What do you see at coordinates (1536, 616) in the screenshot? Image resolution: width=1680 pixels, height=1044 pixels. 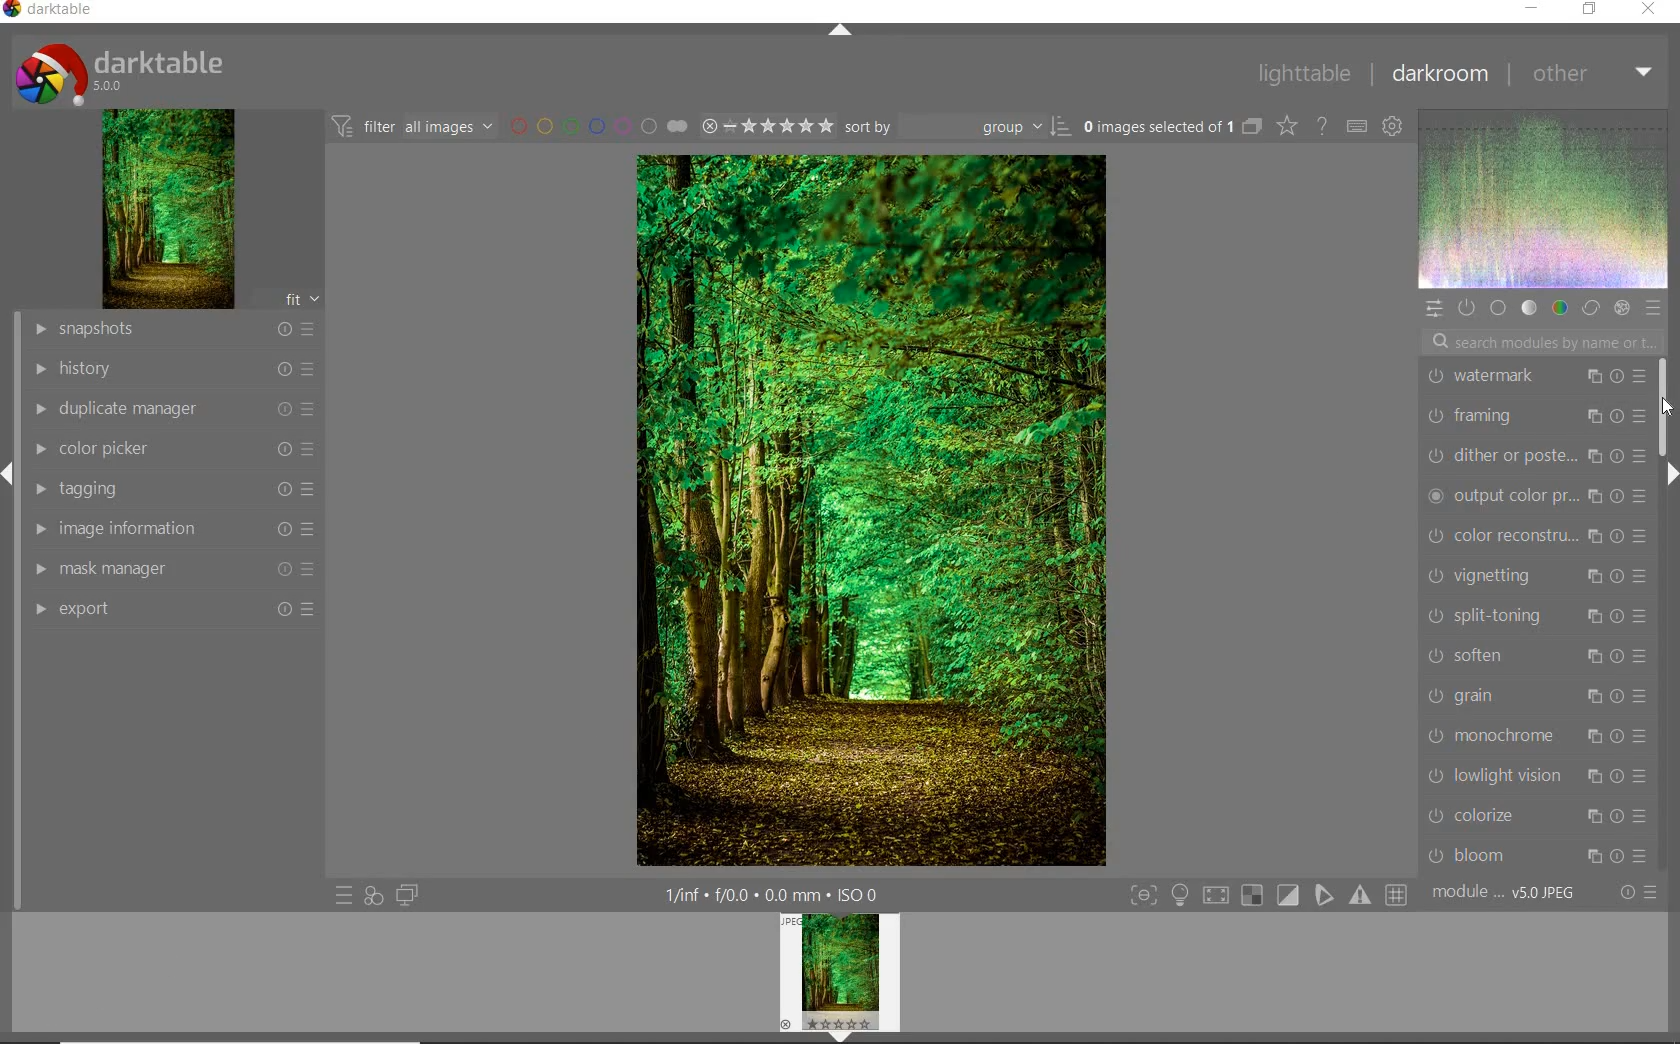 I see `SPLIT TONING` at bounding box center [1536, 616].